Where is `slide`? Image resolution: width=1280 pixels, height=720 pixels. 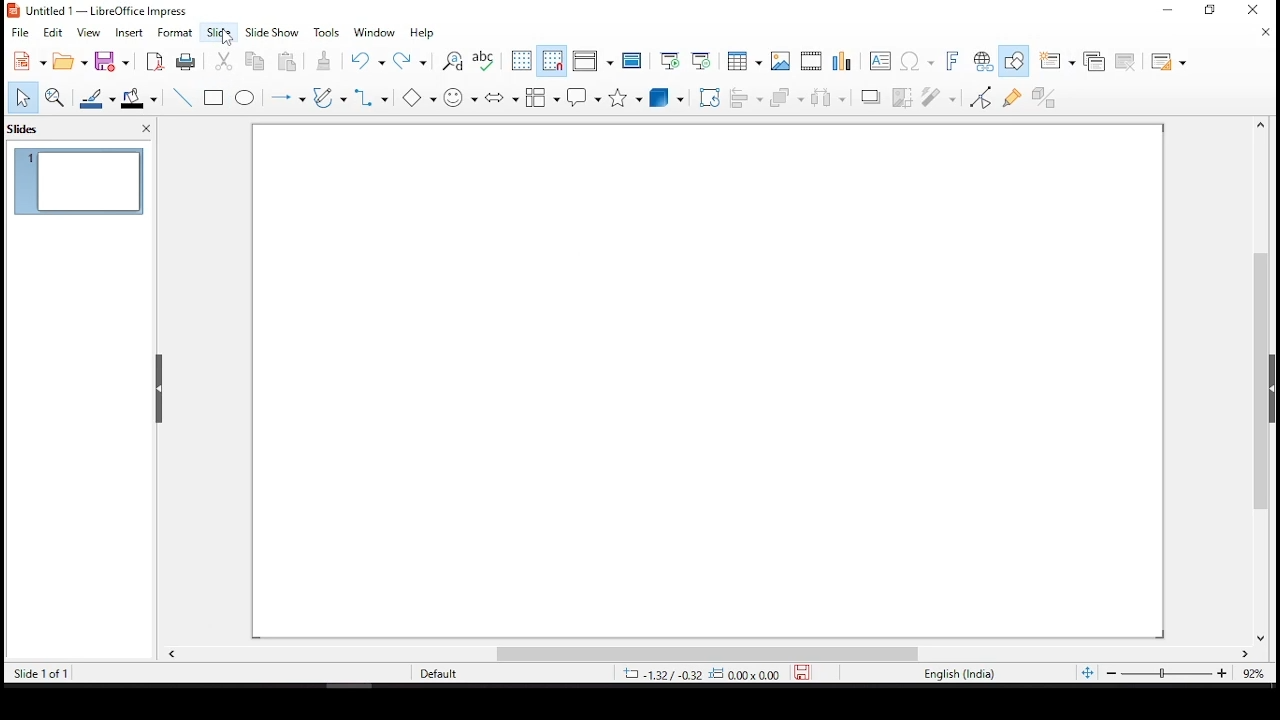
slide is located at coordinates (710, 379).